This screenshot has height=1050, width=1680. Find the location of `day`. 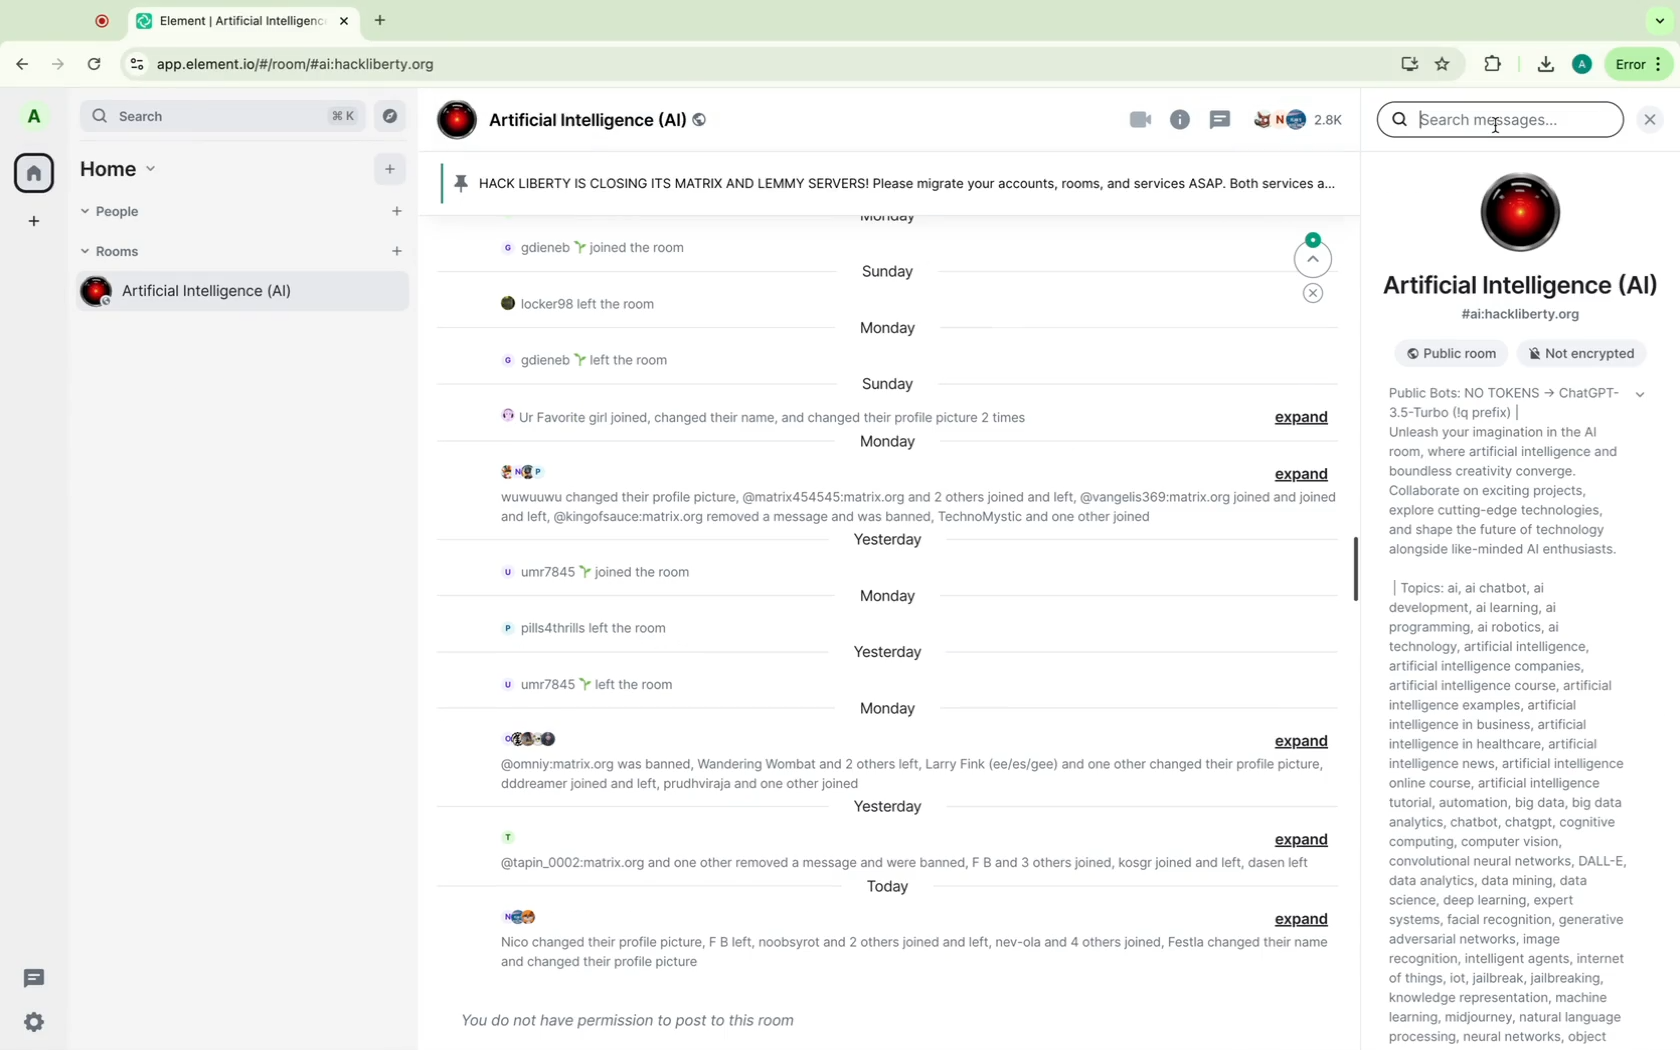

day is located at coordinates (889, 708).